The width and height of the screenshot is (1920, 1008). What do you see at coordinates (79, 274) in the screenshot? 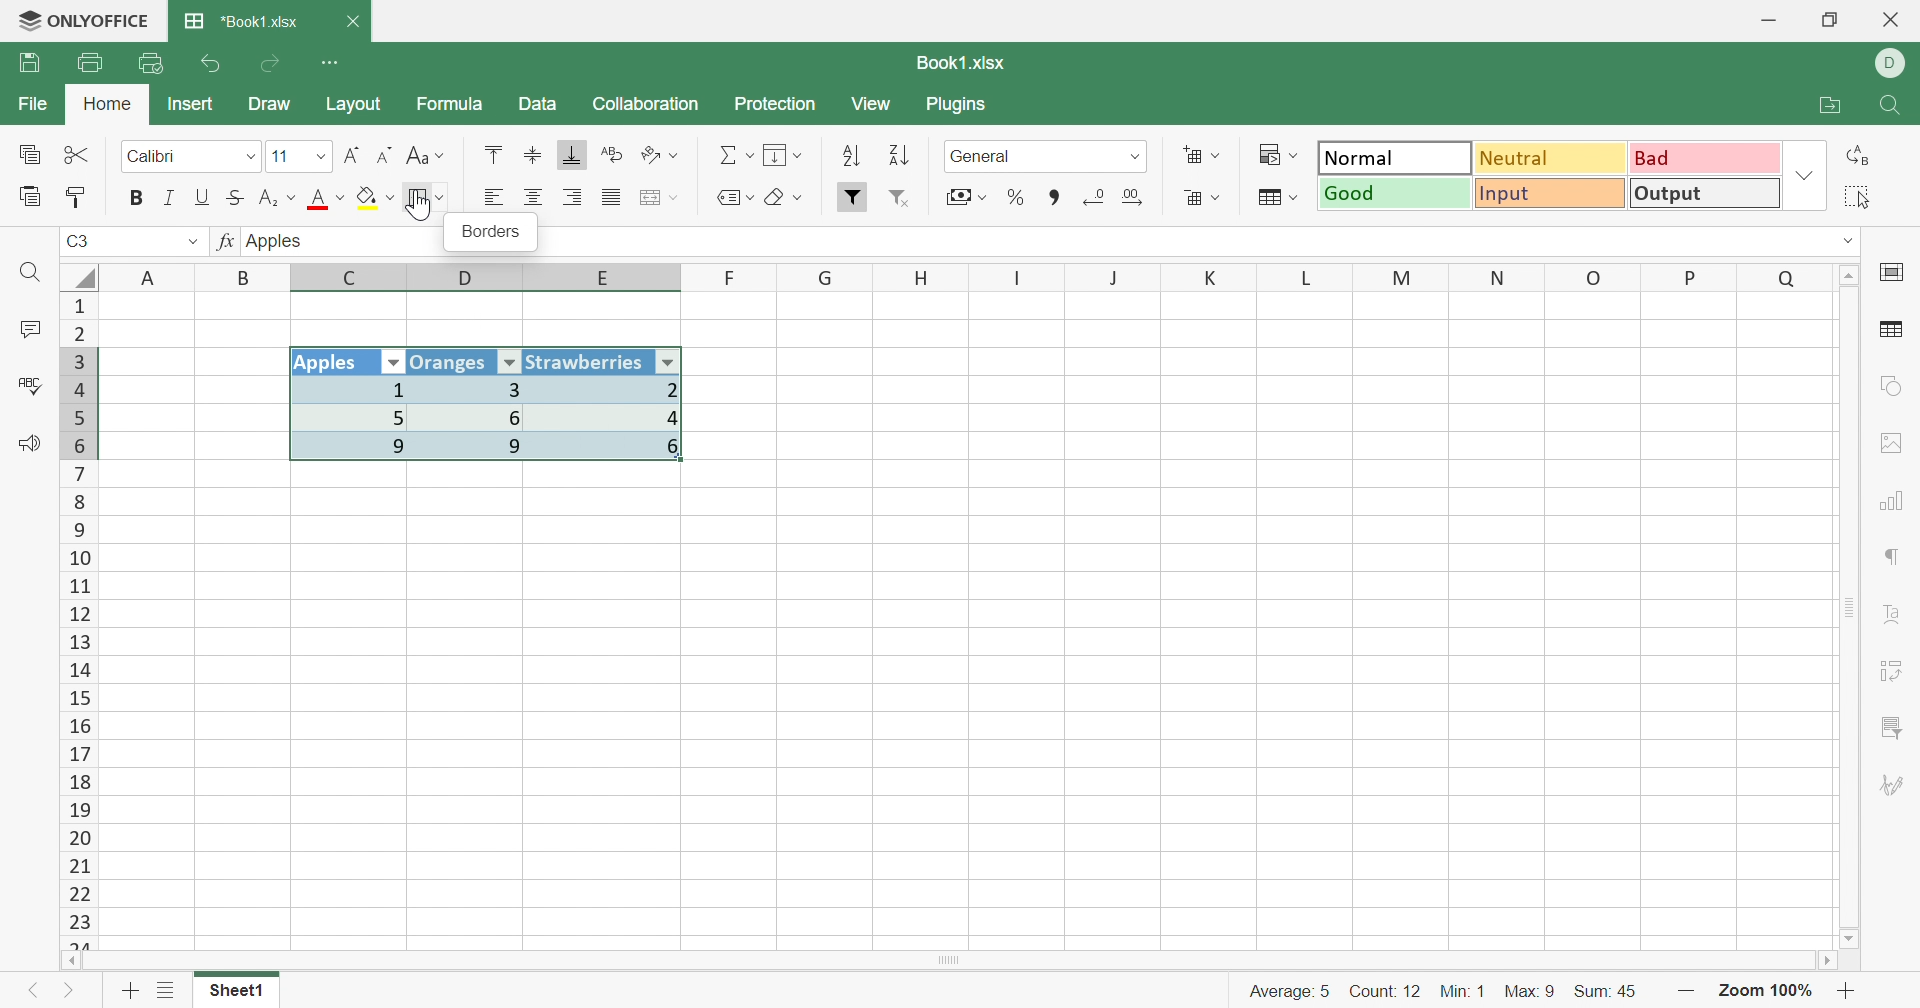
I see `Select all` at bounding box center [79, 274].